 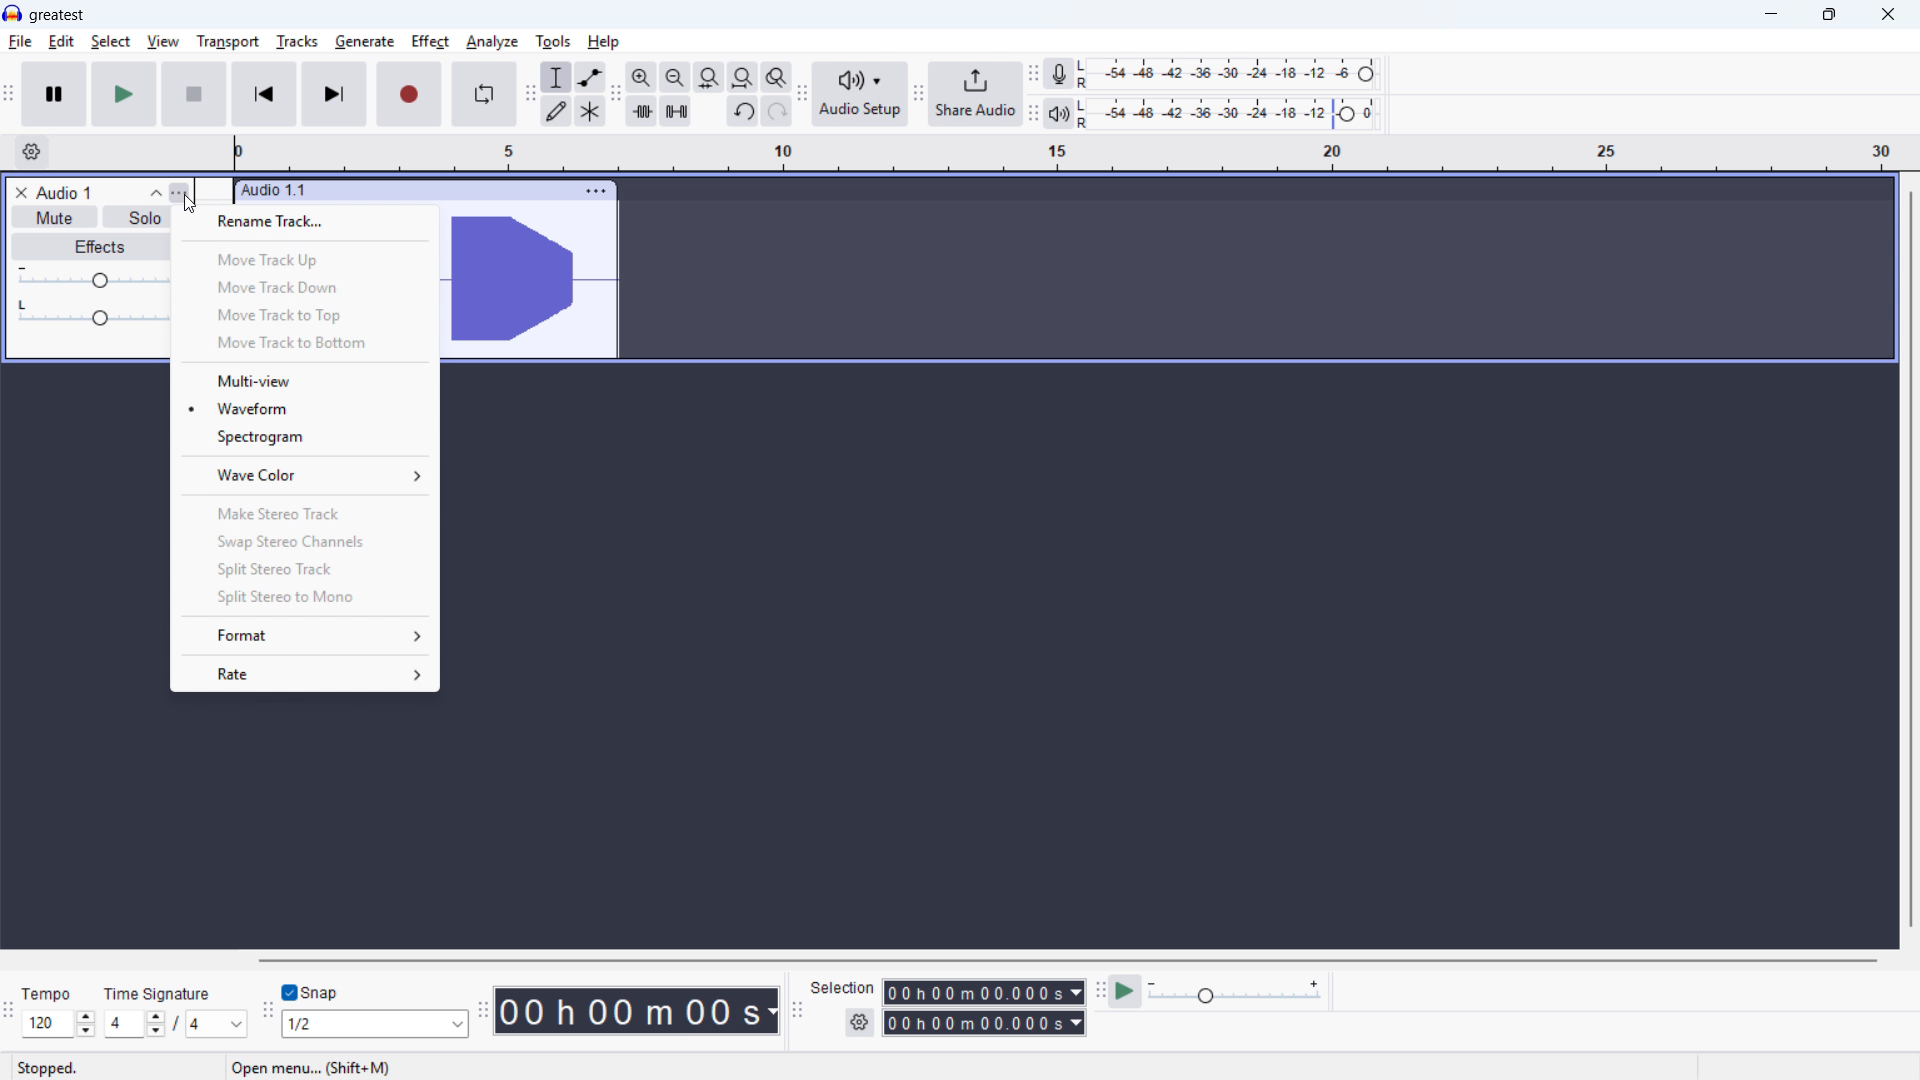 I want to click on tempo, so click(x=50, y=994).